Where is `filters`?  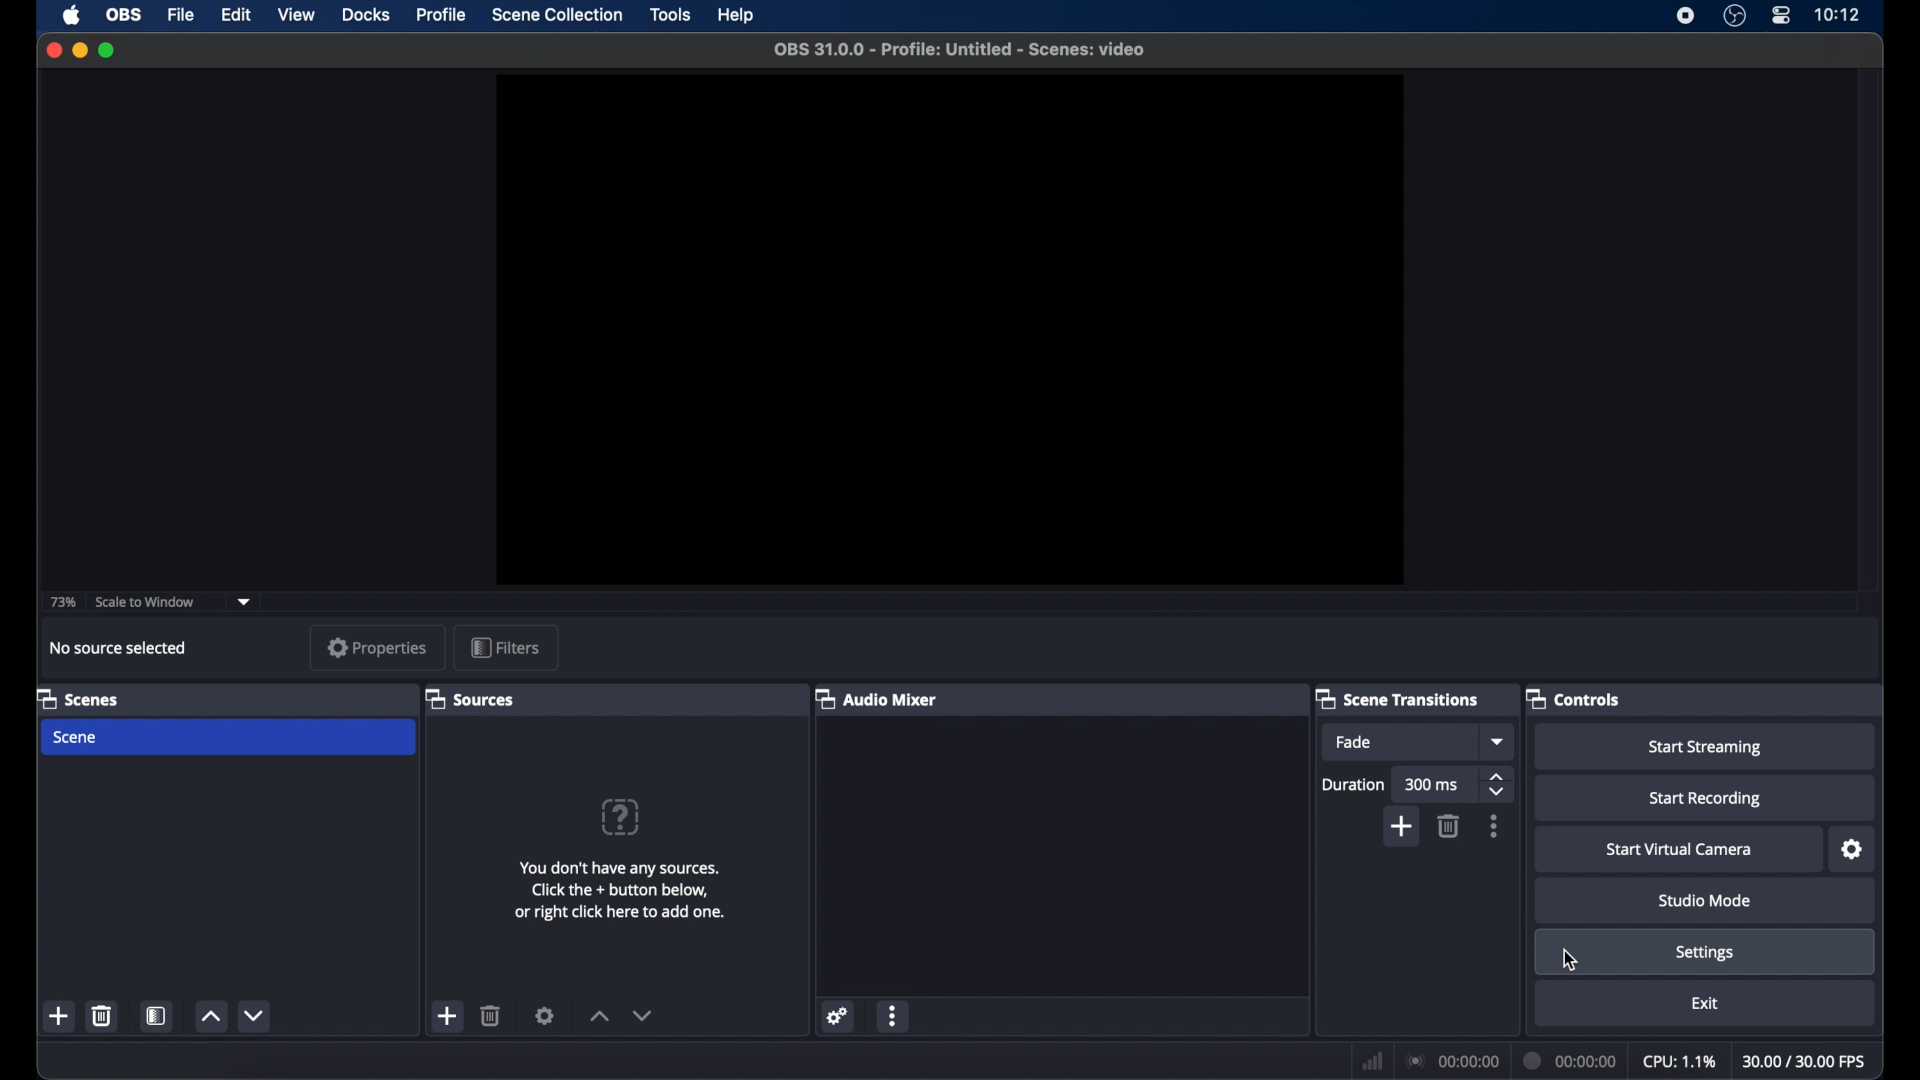
filters is located at coordinates (504, 647).